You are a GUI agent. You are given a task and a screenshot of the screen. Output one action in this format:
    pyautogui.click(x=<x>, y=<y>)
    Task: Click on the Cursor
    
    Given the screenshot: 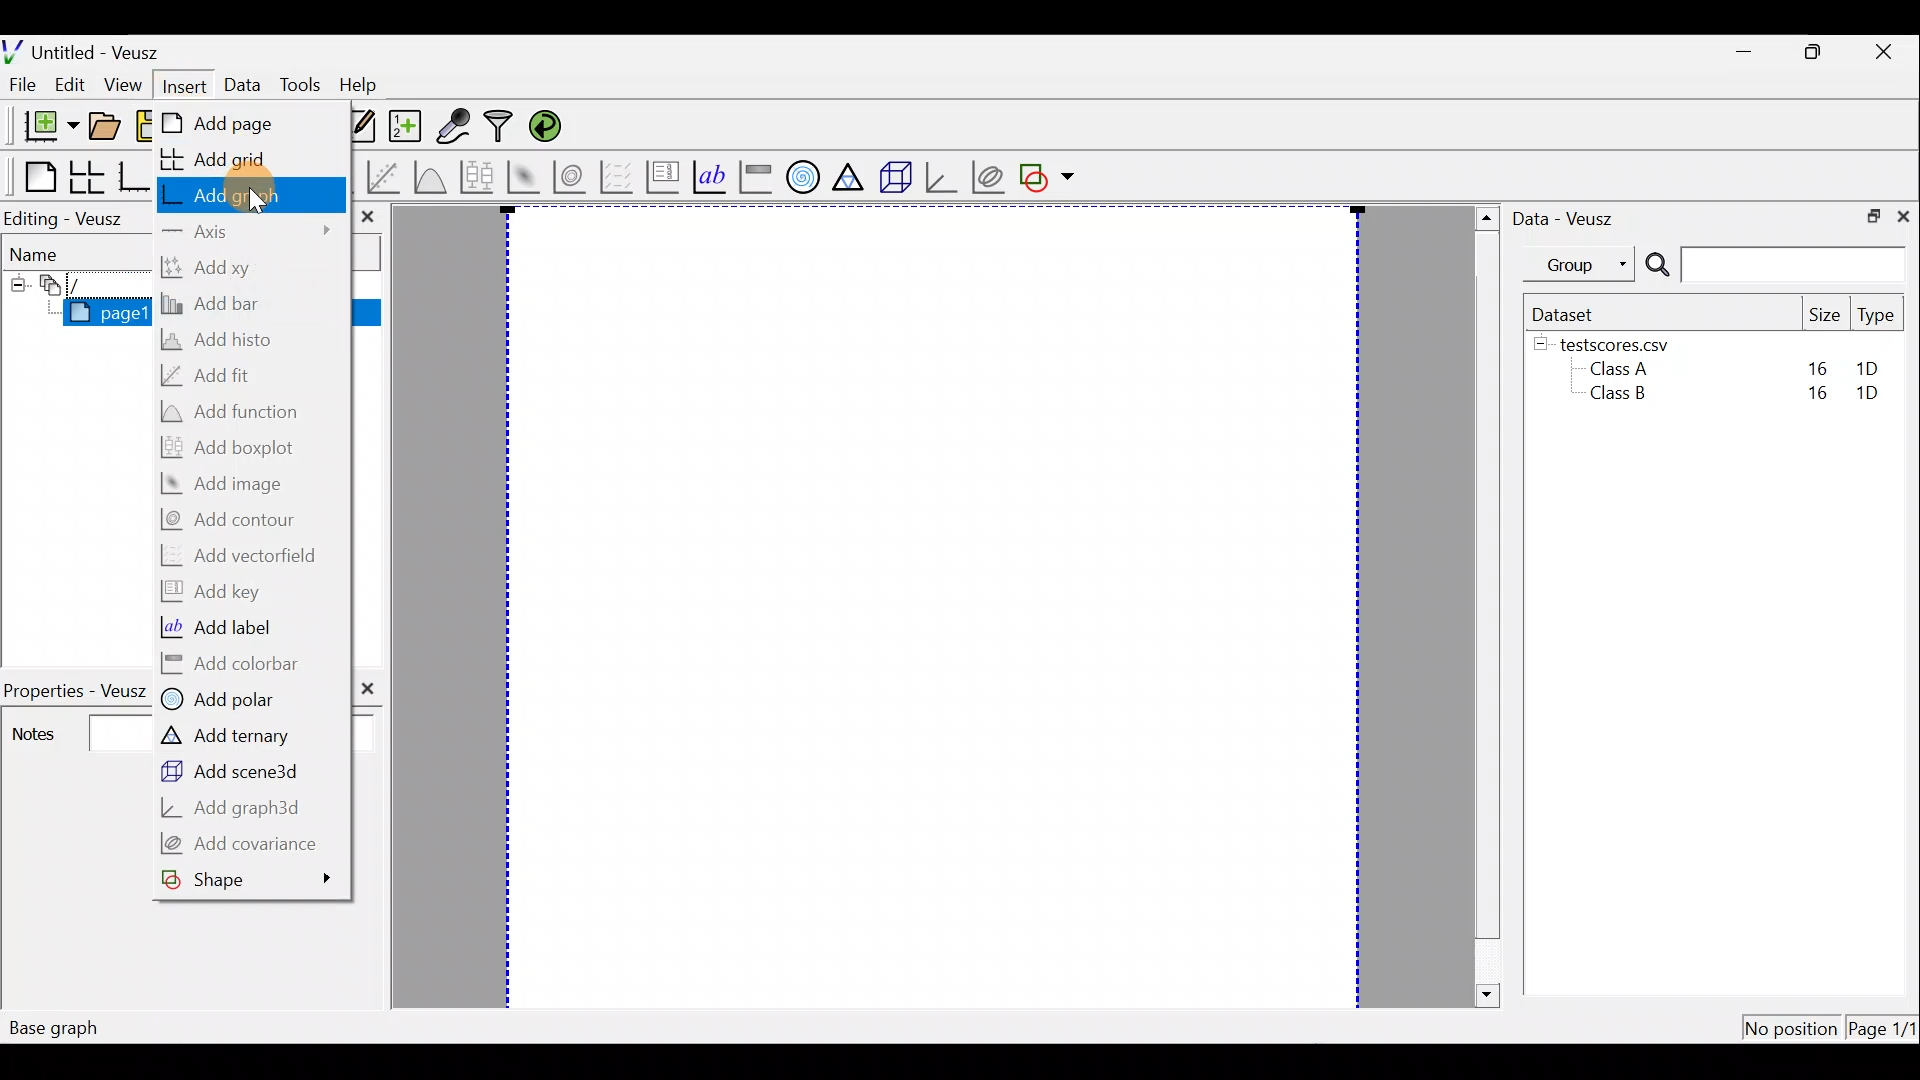 What is the action you would take?
    pyautogui.click(x=252, y=194)
    